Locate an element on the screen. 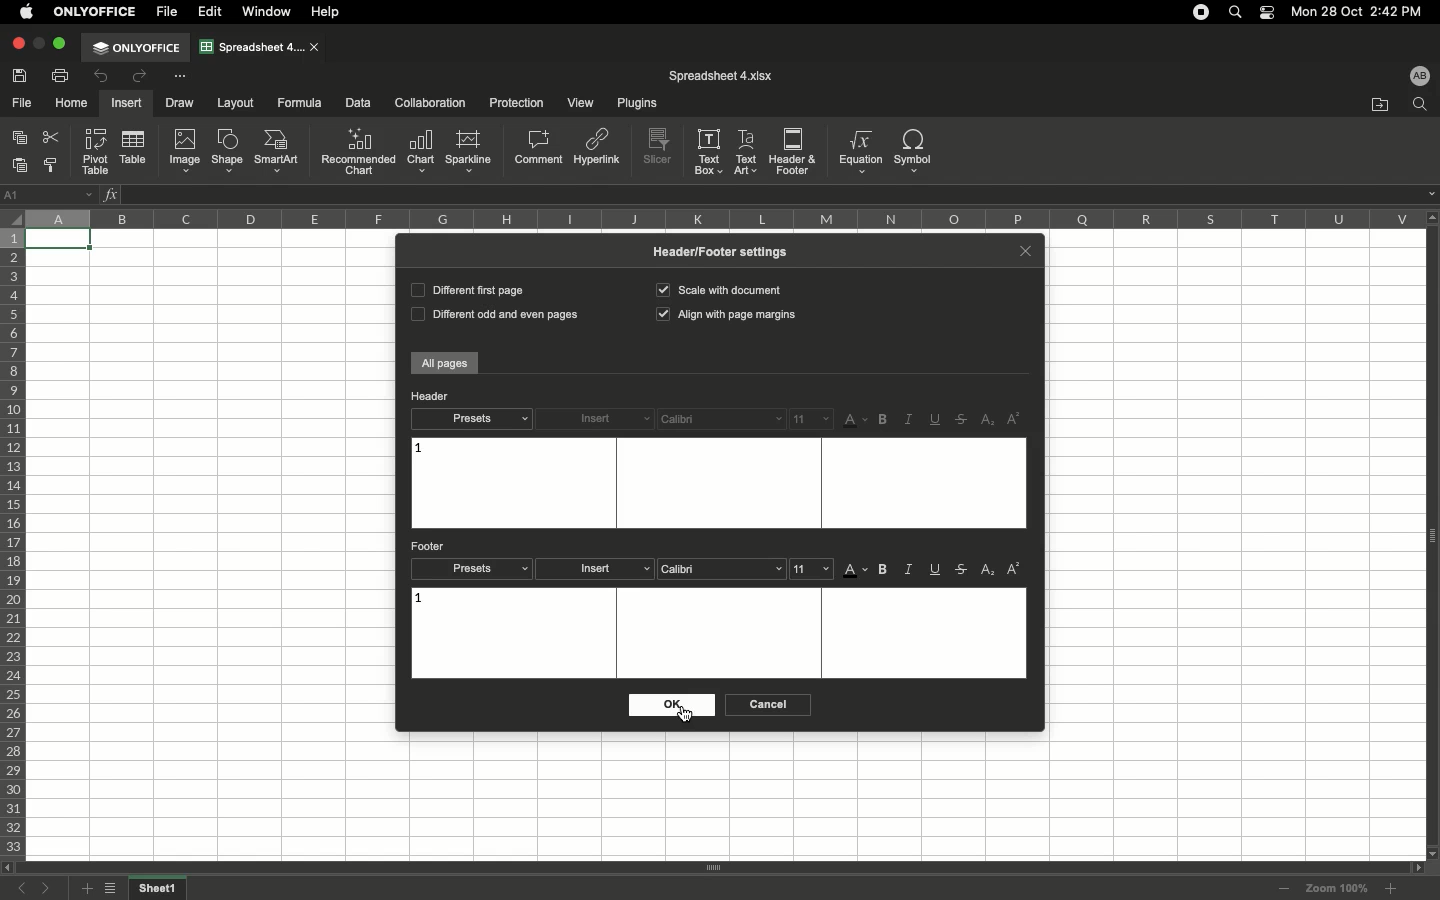  Text art is located at coordinates (747, 150).